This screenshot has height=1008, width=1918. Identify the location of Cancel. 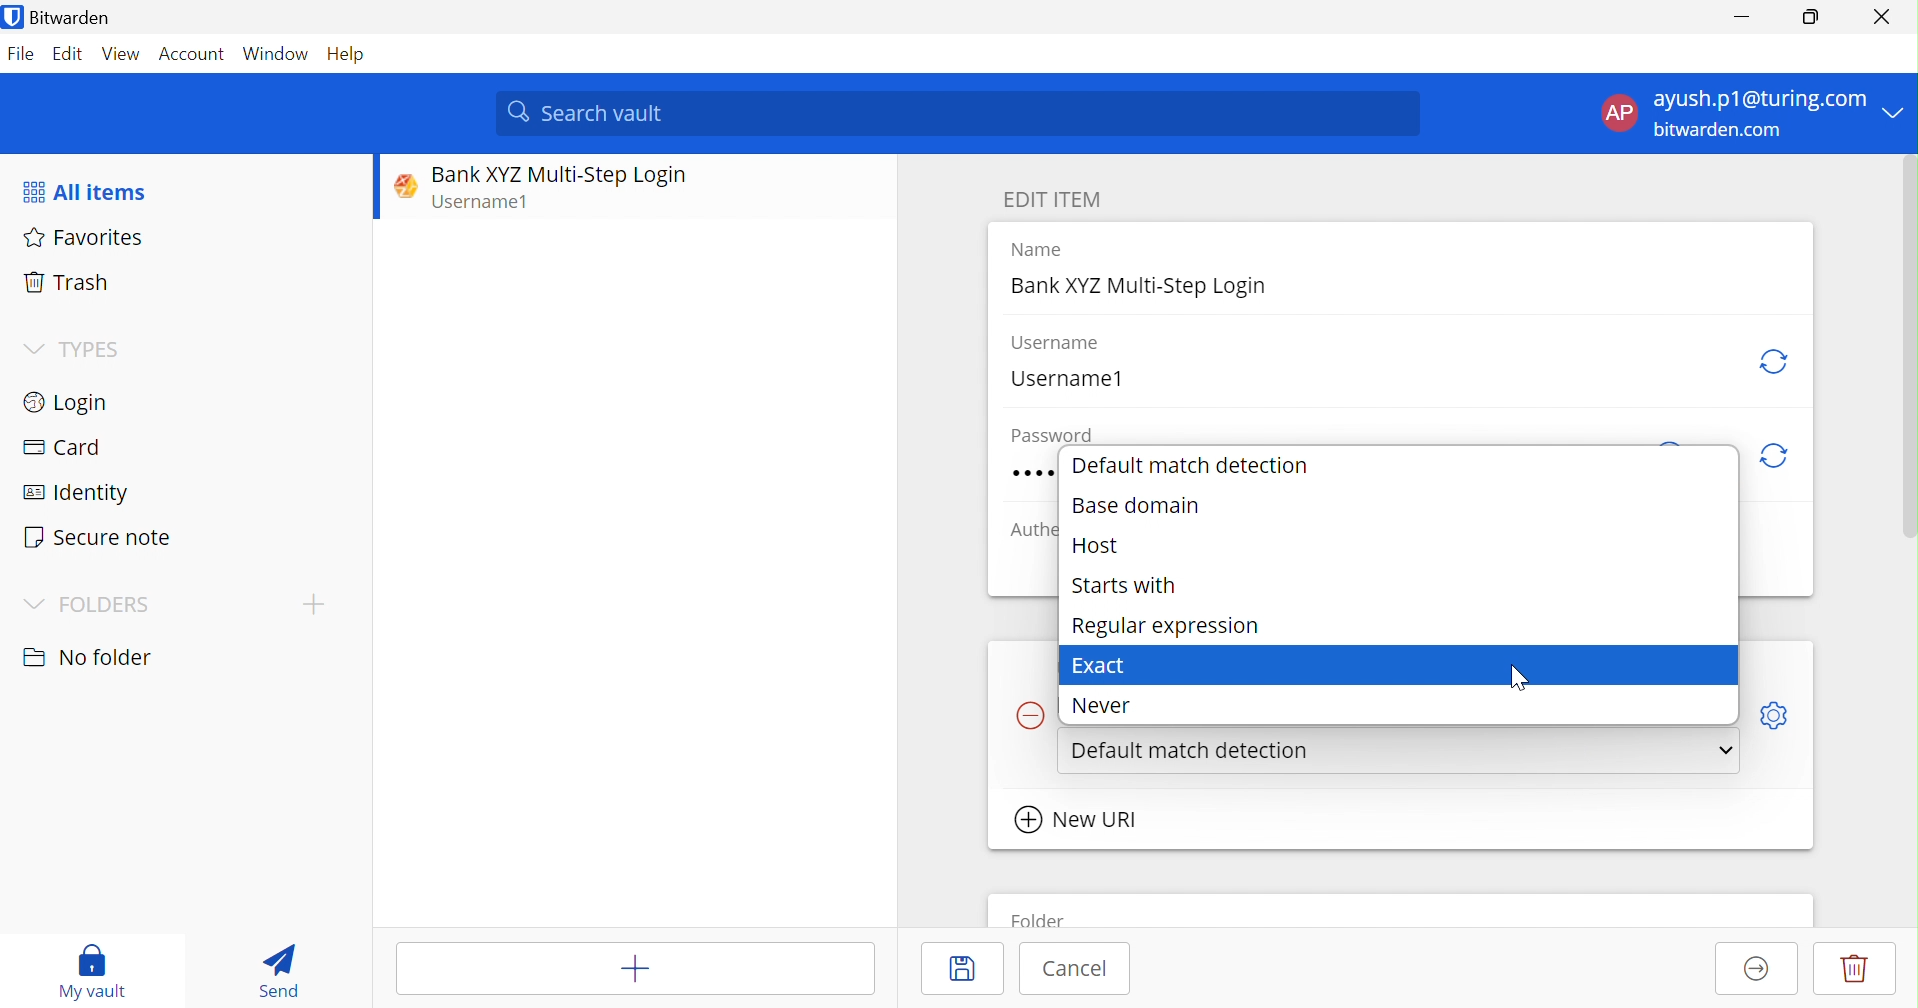
(1075, 967).